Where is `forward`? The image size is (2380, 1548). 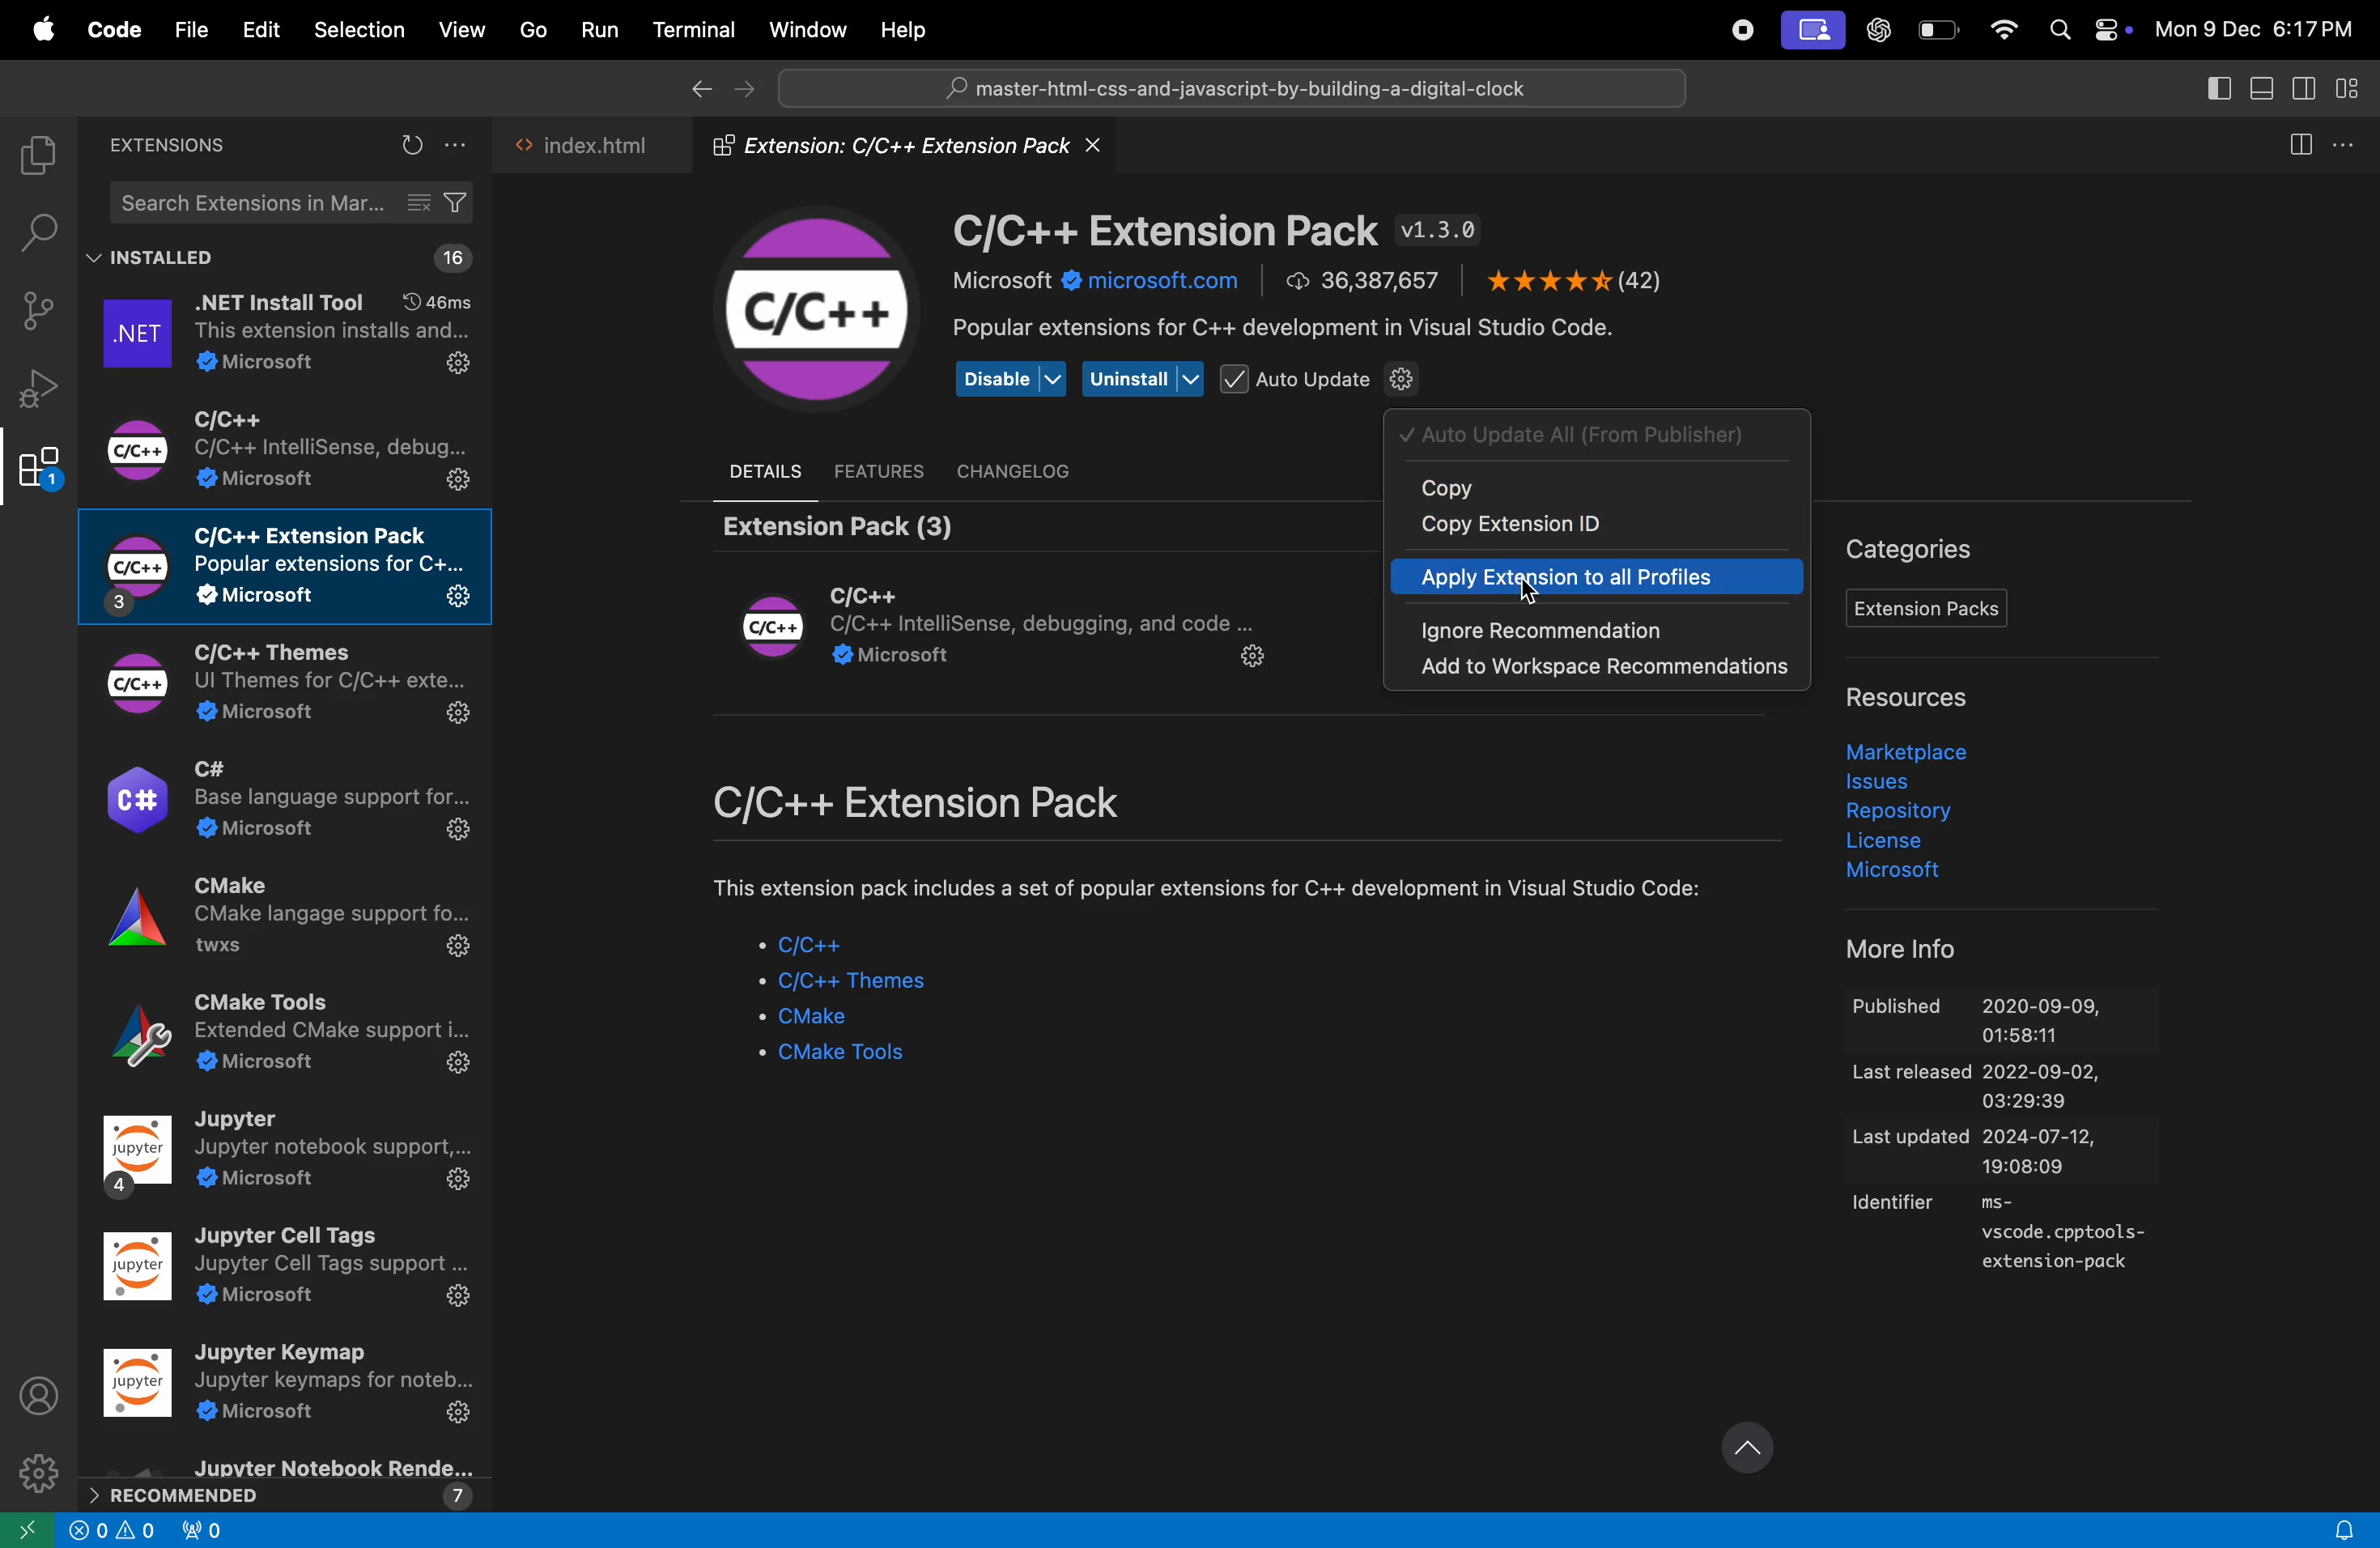 forward is located at coordinates (744, 86).